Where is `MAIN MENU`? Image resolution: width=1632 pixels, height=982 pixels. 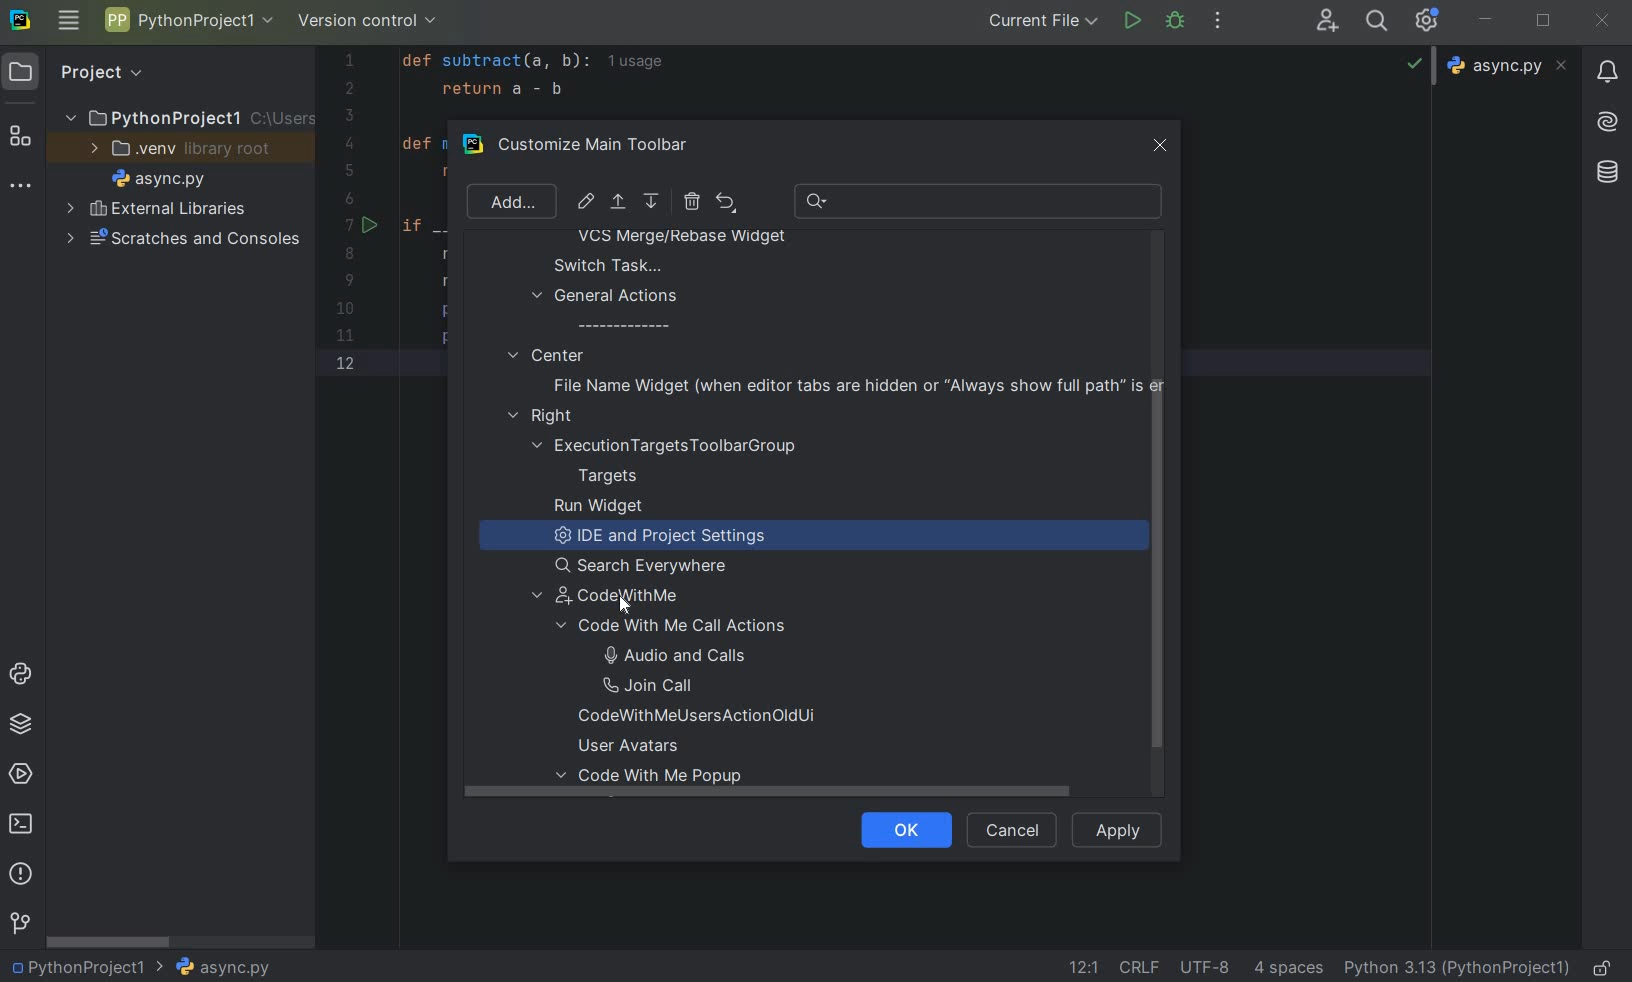
MAIN MENU is located at coordinates (67, 22).